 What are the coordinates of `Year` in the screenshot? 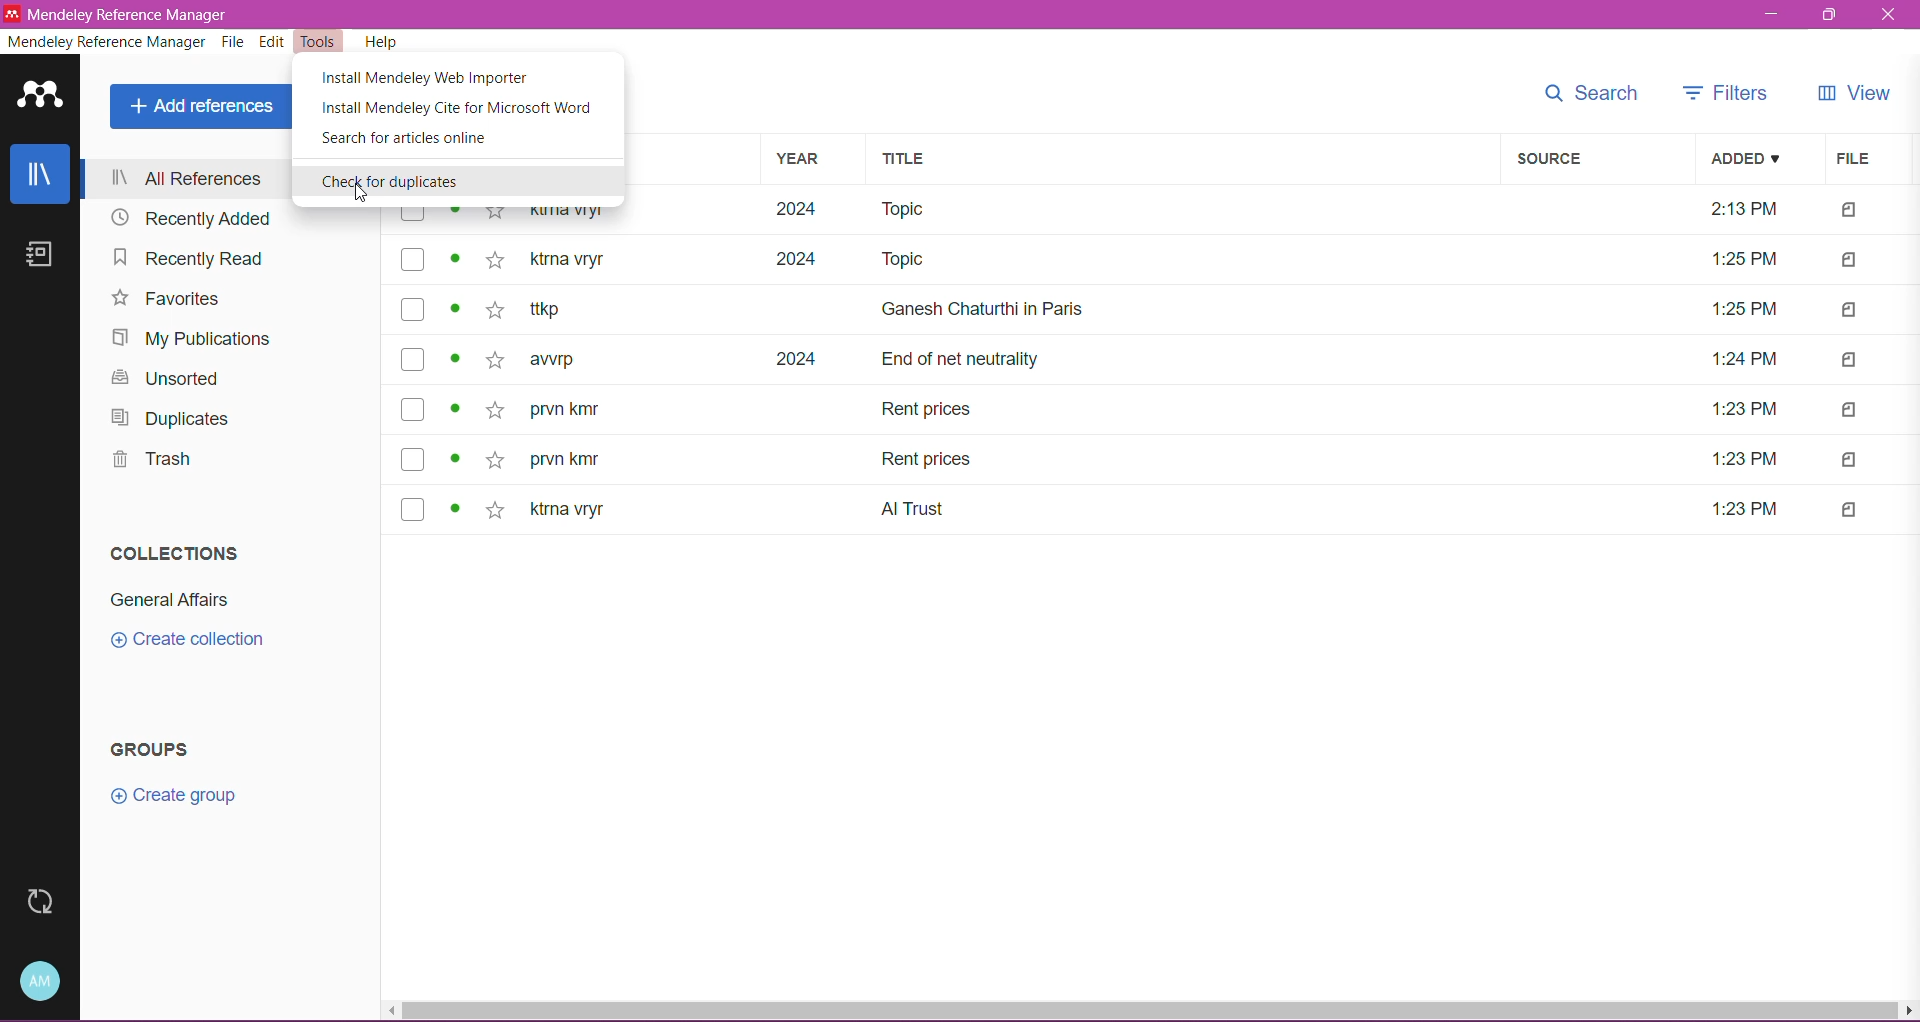 It's located at (810, 161).